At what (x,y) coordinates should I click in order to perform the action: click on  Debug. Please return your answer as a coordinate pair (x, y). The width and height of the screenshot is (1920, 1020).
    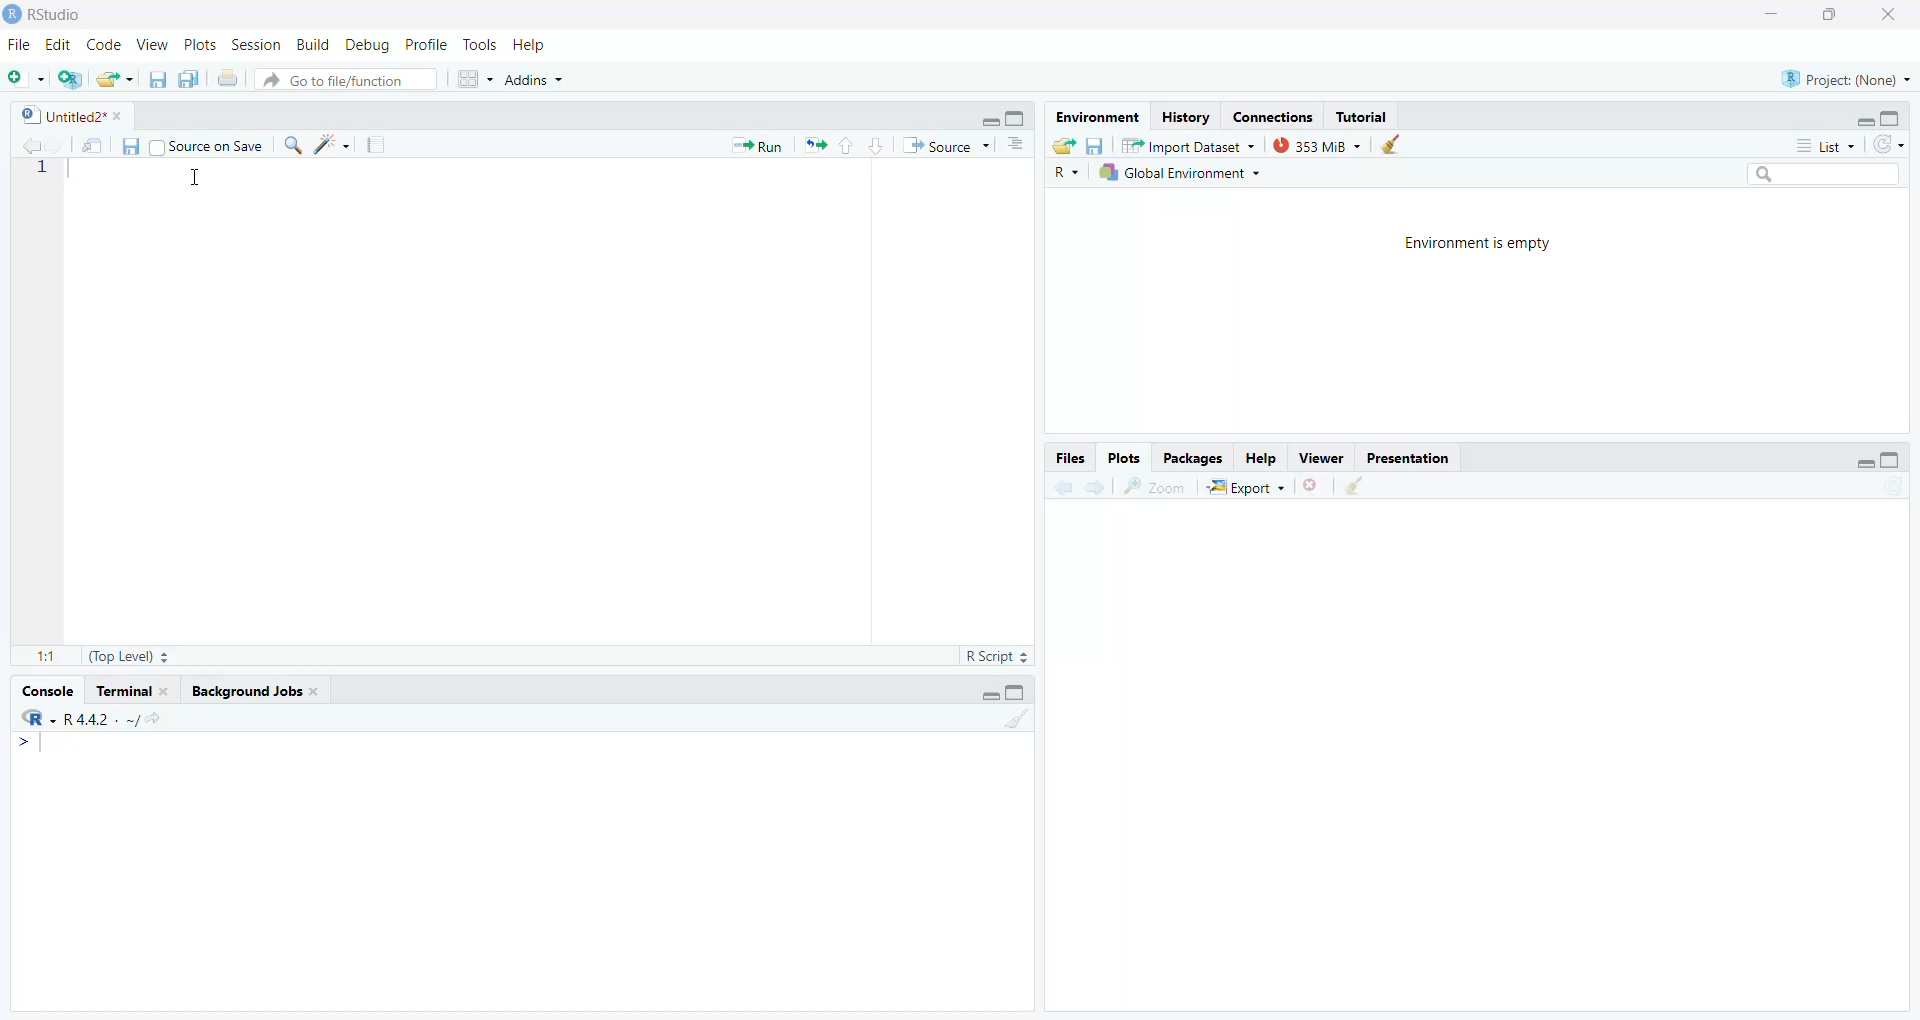
    Looking at the image, I should click on (364, 46).